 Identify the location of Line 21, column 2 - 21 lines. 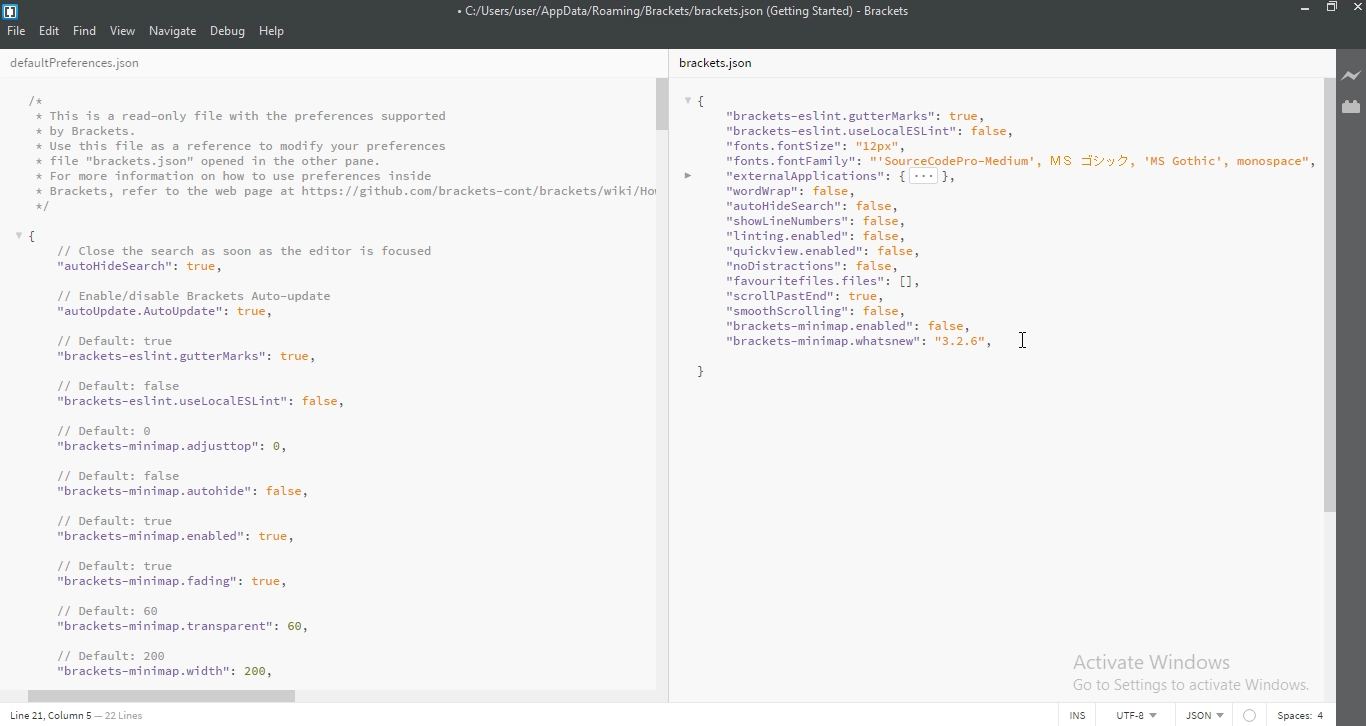
(82, 715).